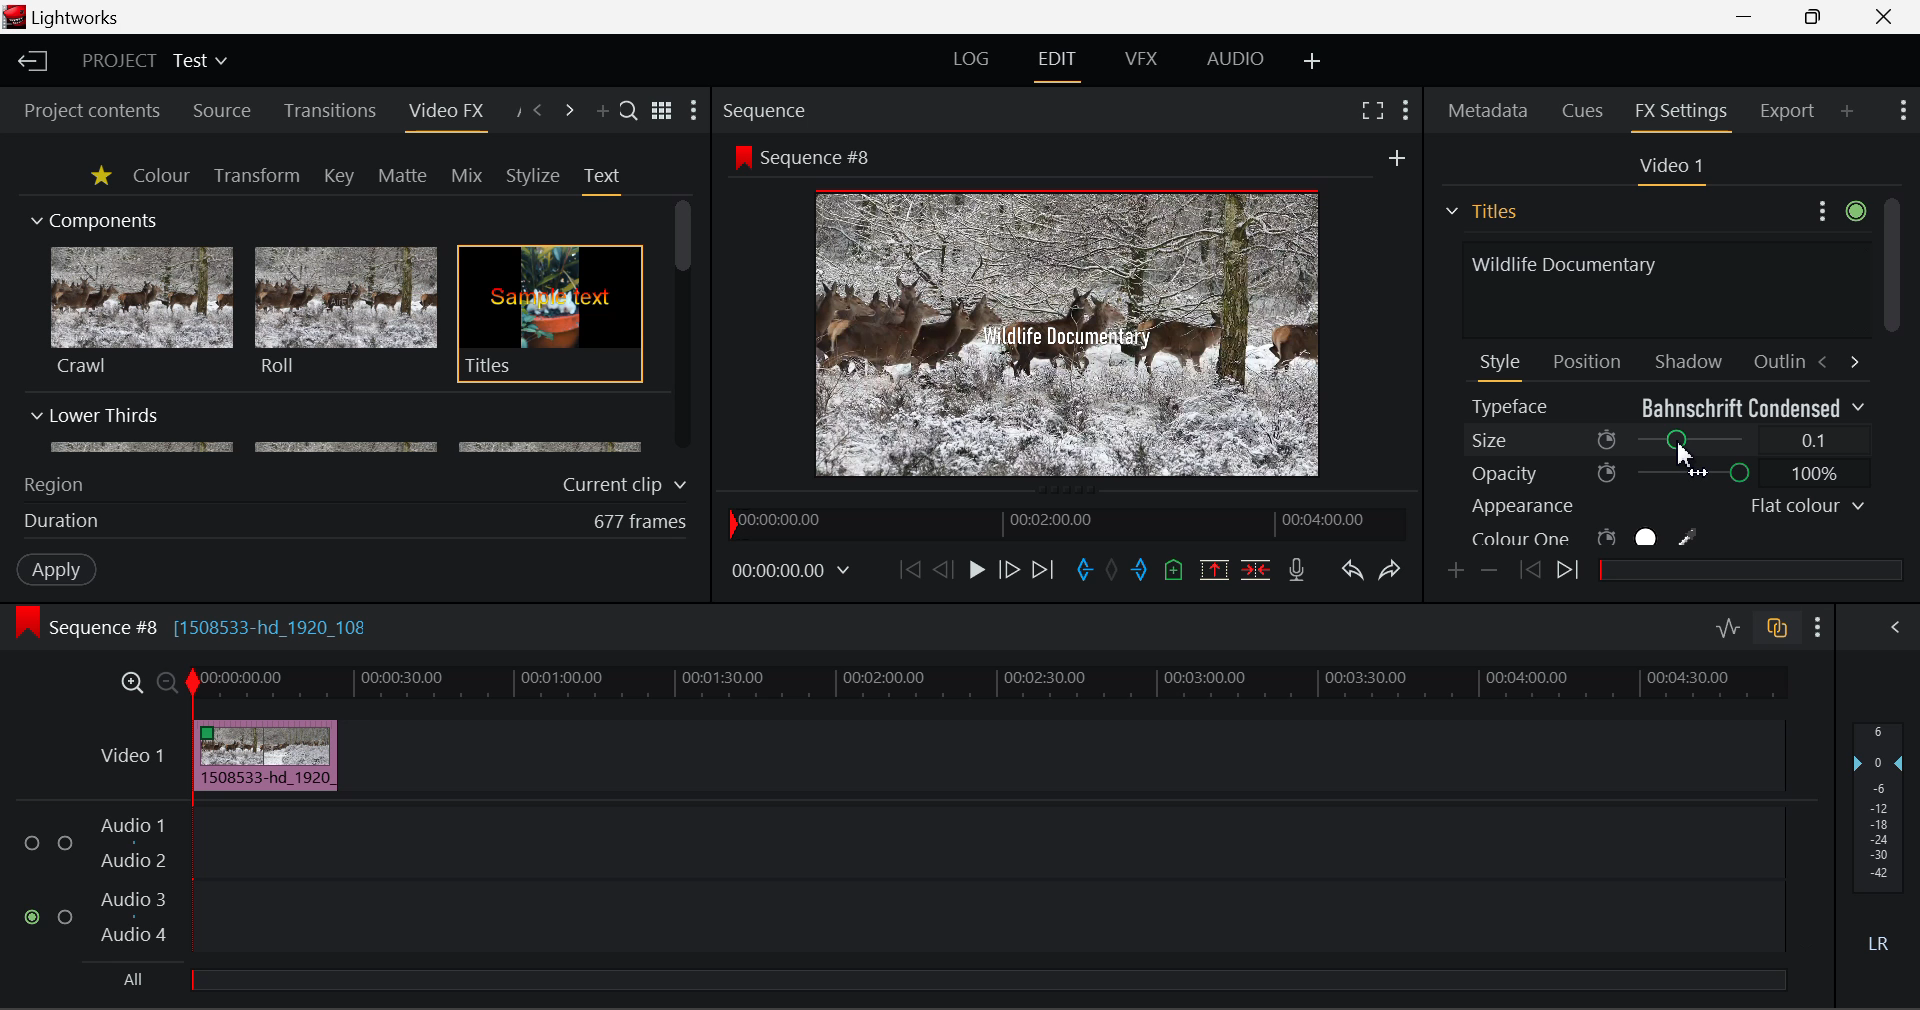 This screenshot has height=1010, width=1920. Describe the element at coordinates (330, 111) in the screenshot. I see `Transitions` at that location.